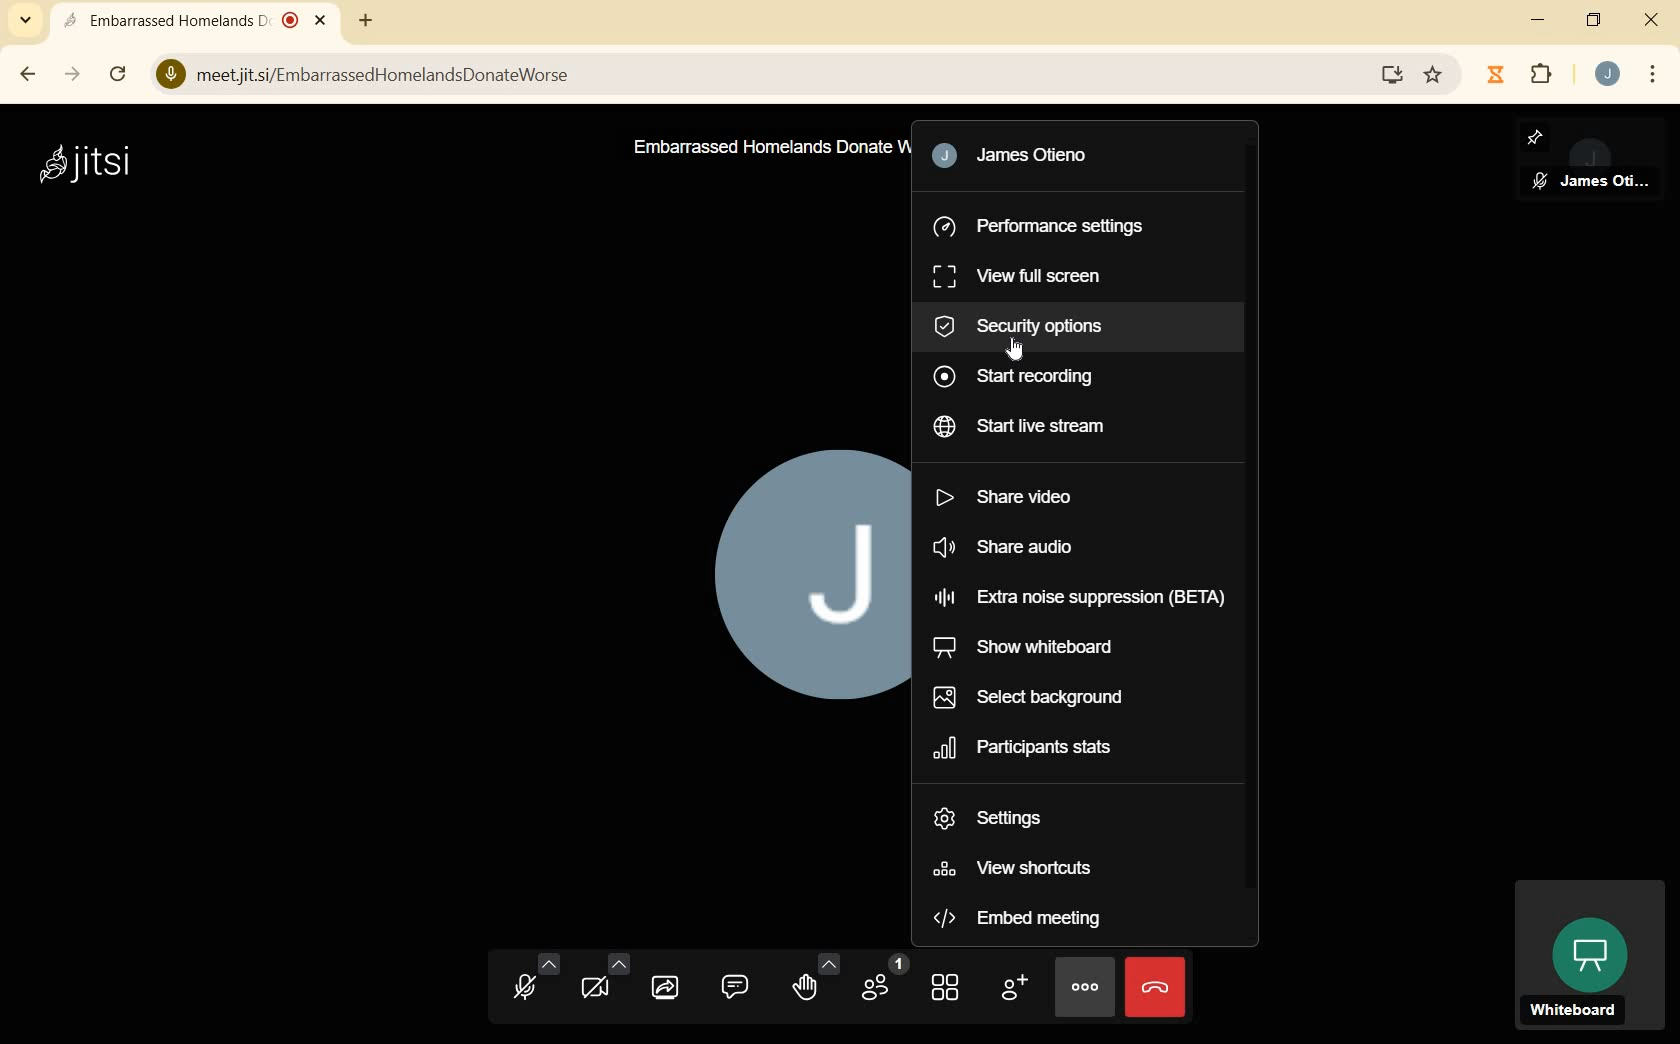 Image resolution: width=1680 pixels, height=1044 pixels. I want to click on search tabs, so click(24, 20).